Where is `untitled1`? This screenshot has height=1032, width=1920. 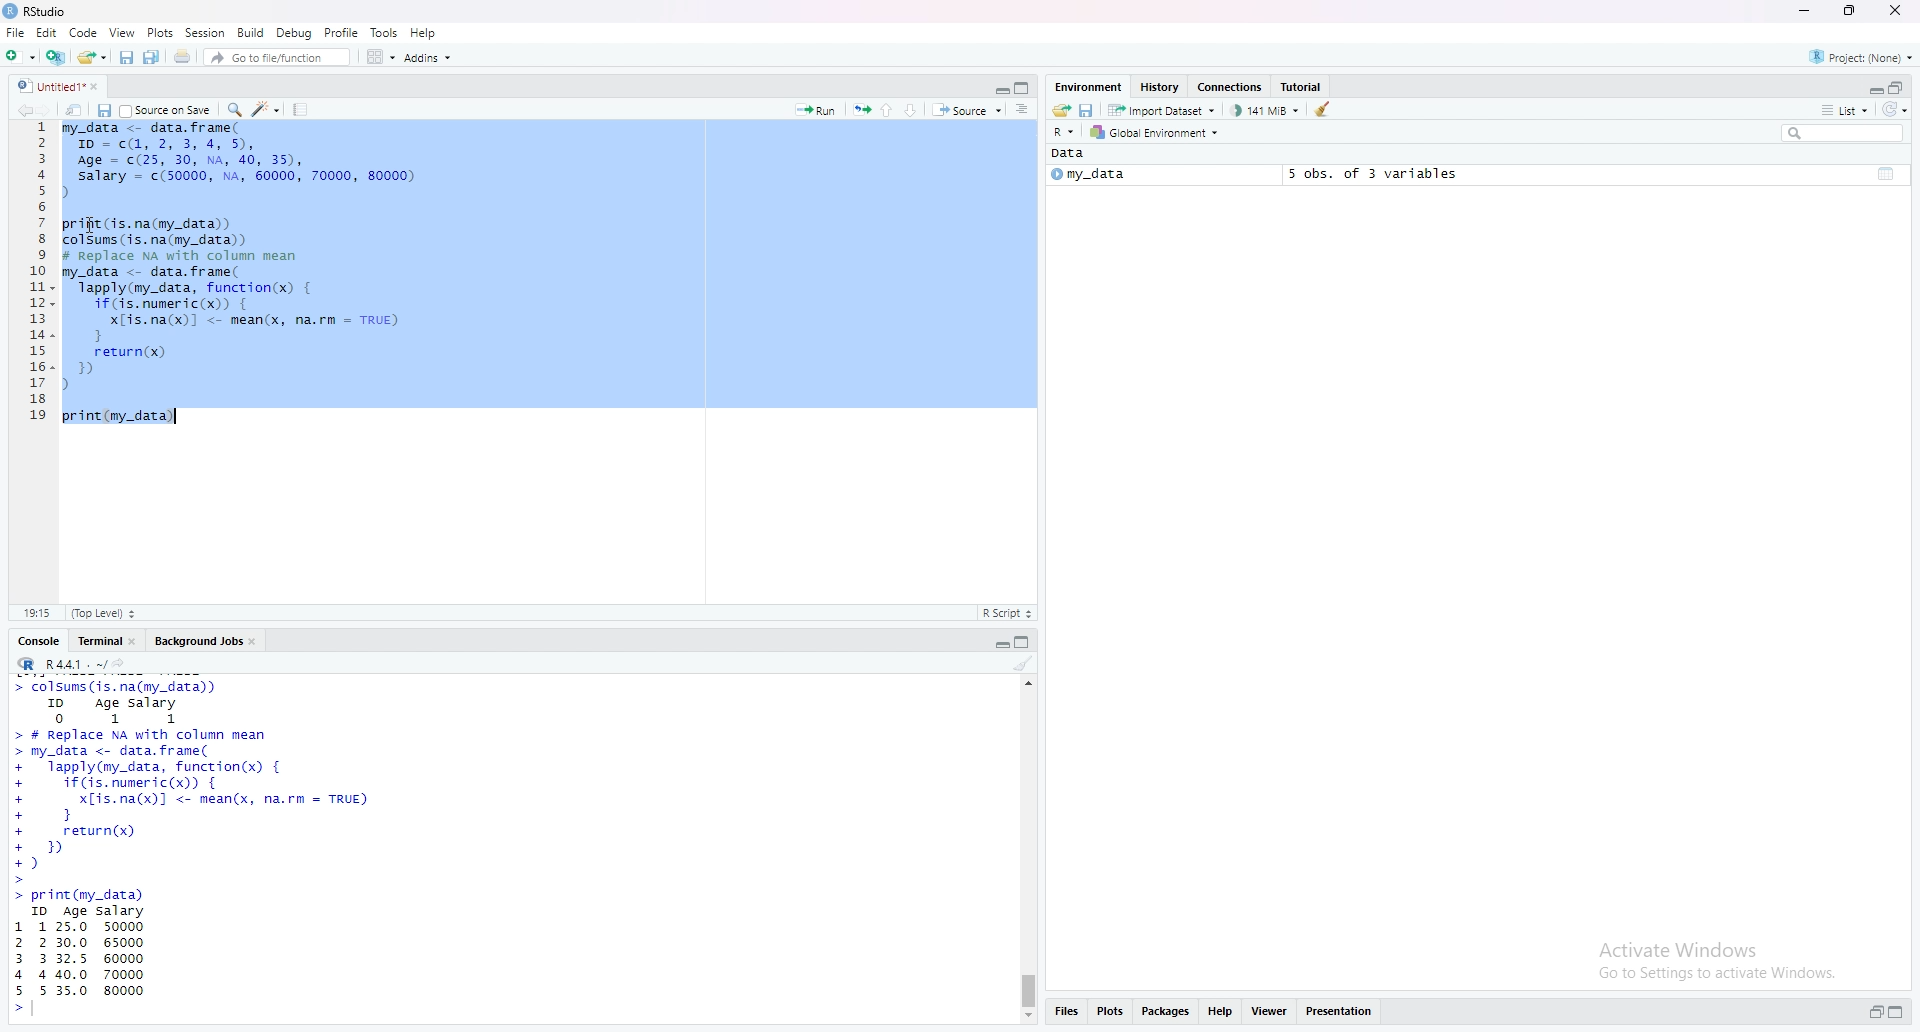
untitled1 is located at coordinates (57, 85).